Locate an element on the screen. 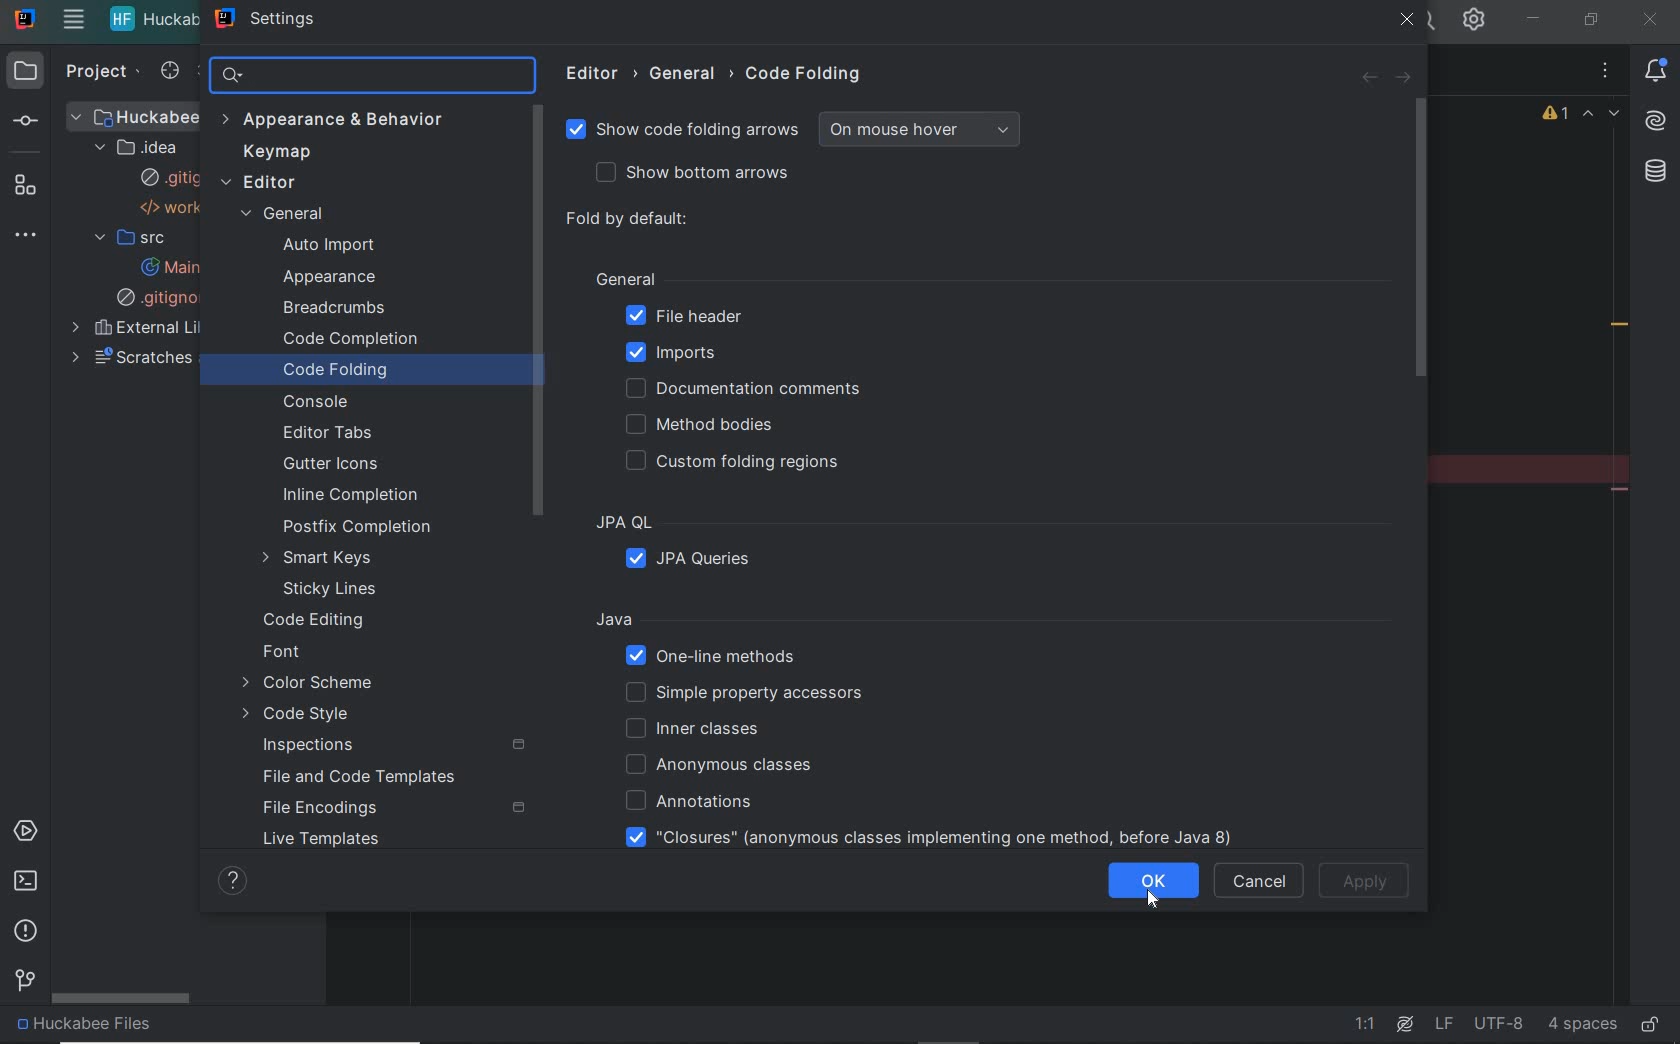  general is located at coordinates (695, 74).